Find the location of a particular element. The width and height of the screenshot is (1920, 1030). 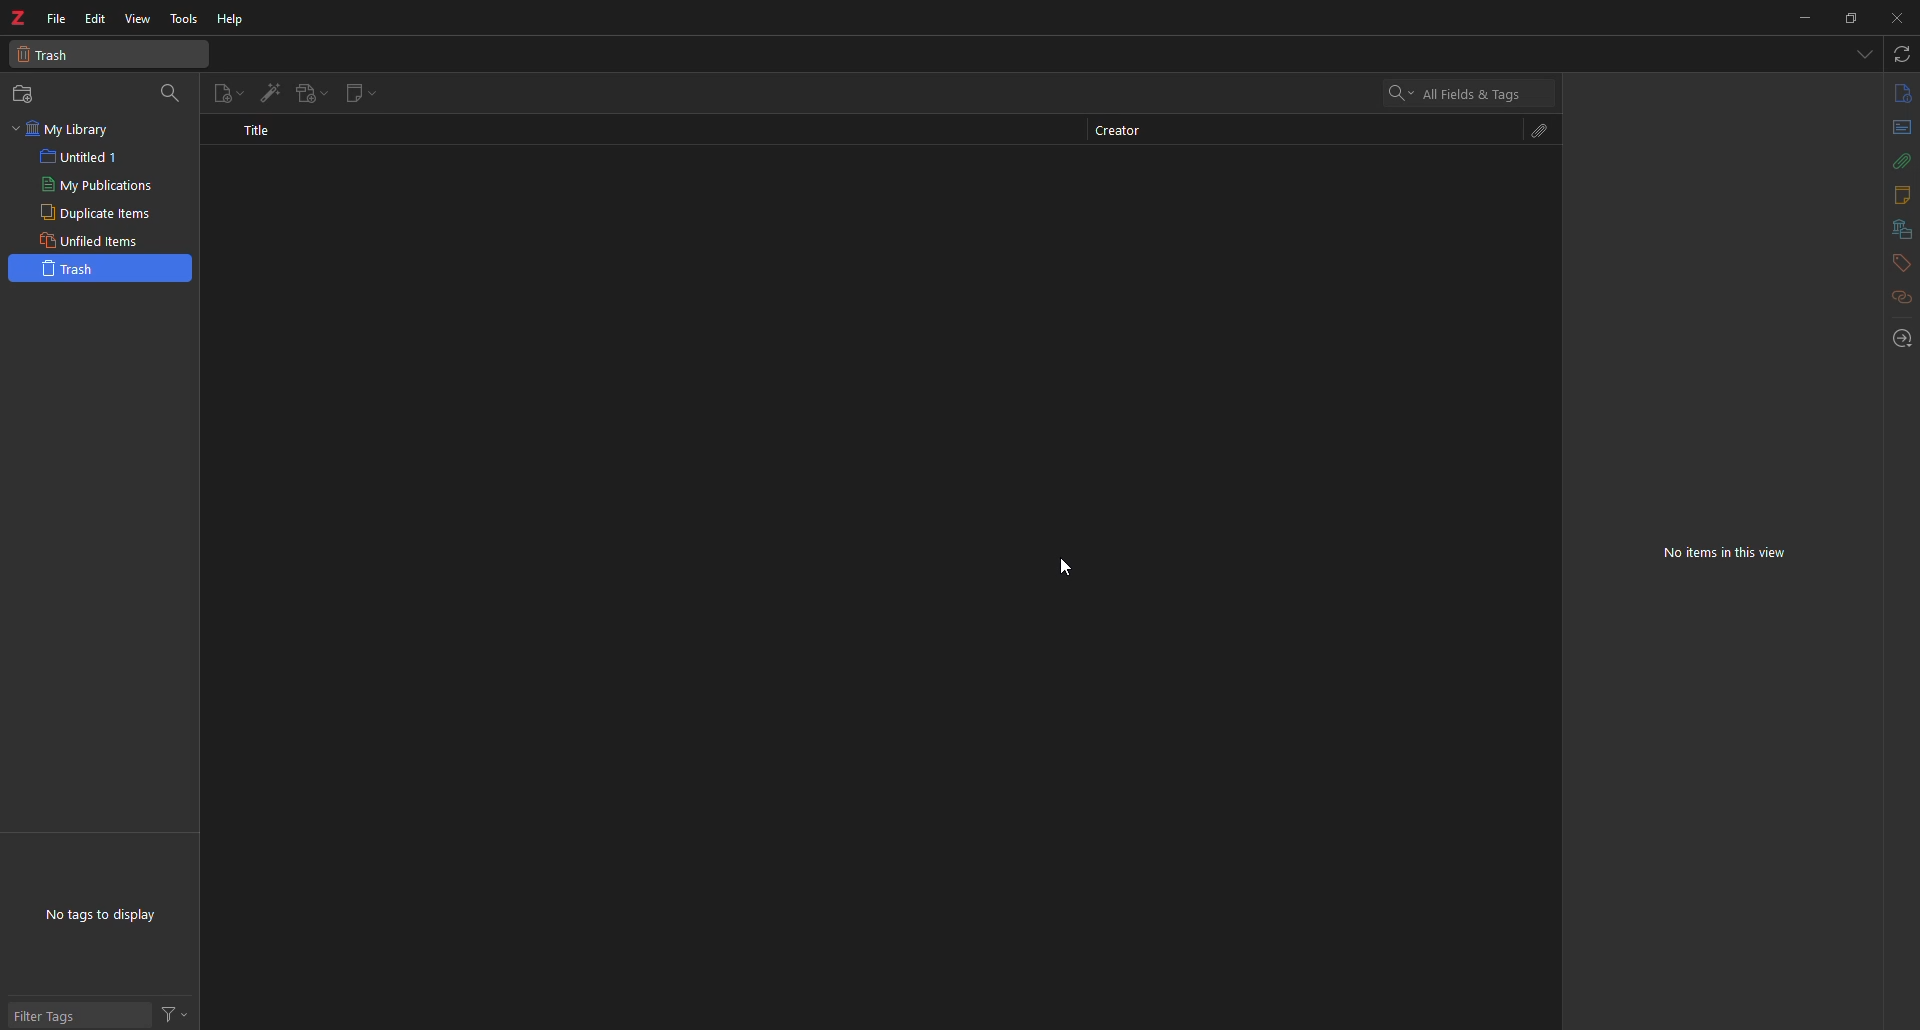

trash is located at coordinates (100, 267).